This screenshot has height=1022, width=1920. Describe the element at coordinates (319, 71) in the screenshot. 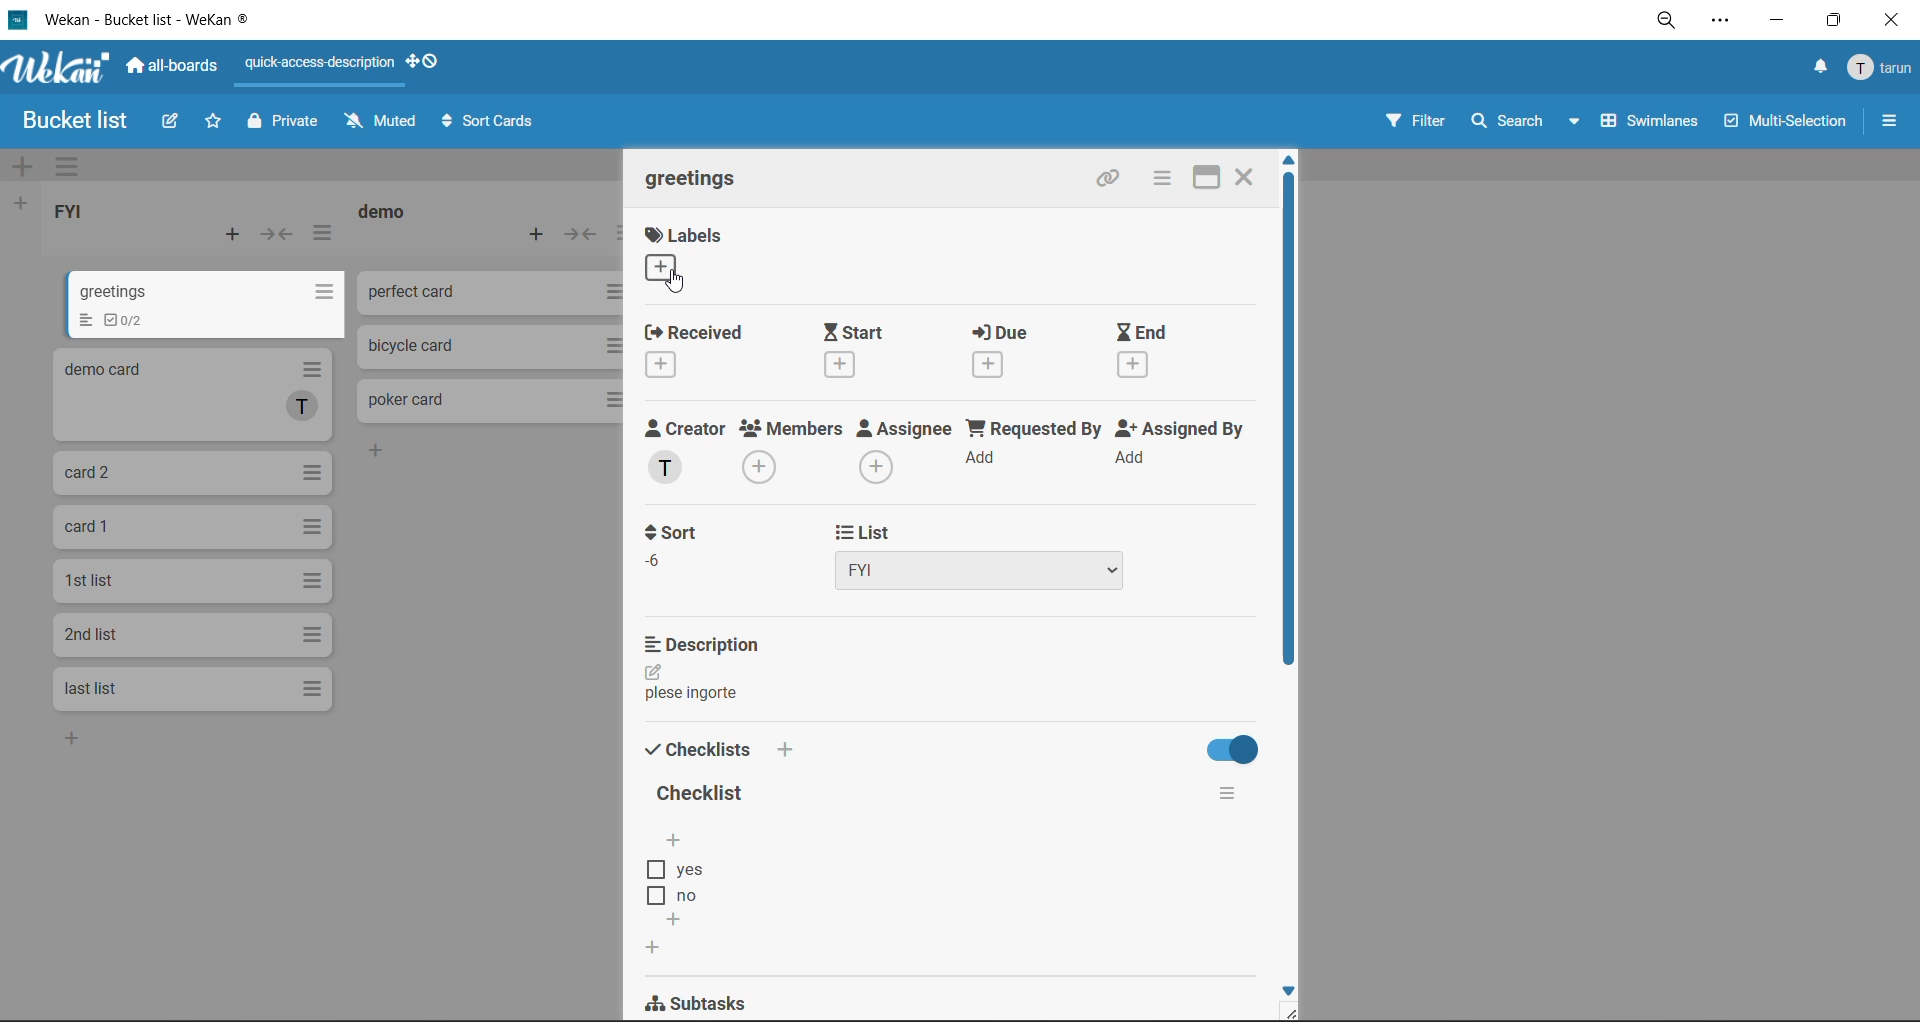

I see `quick access description` at that location.